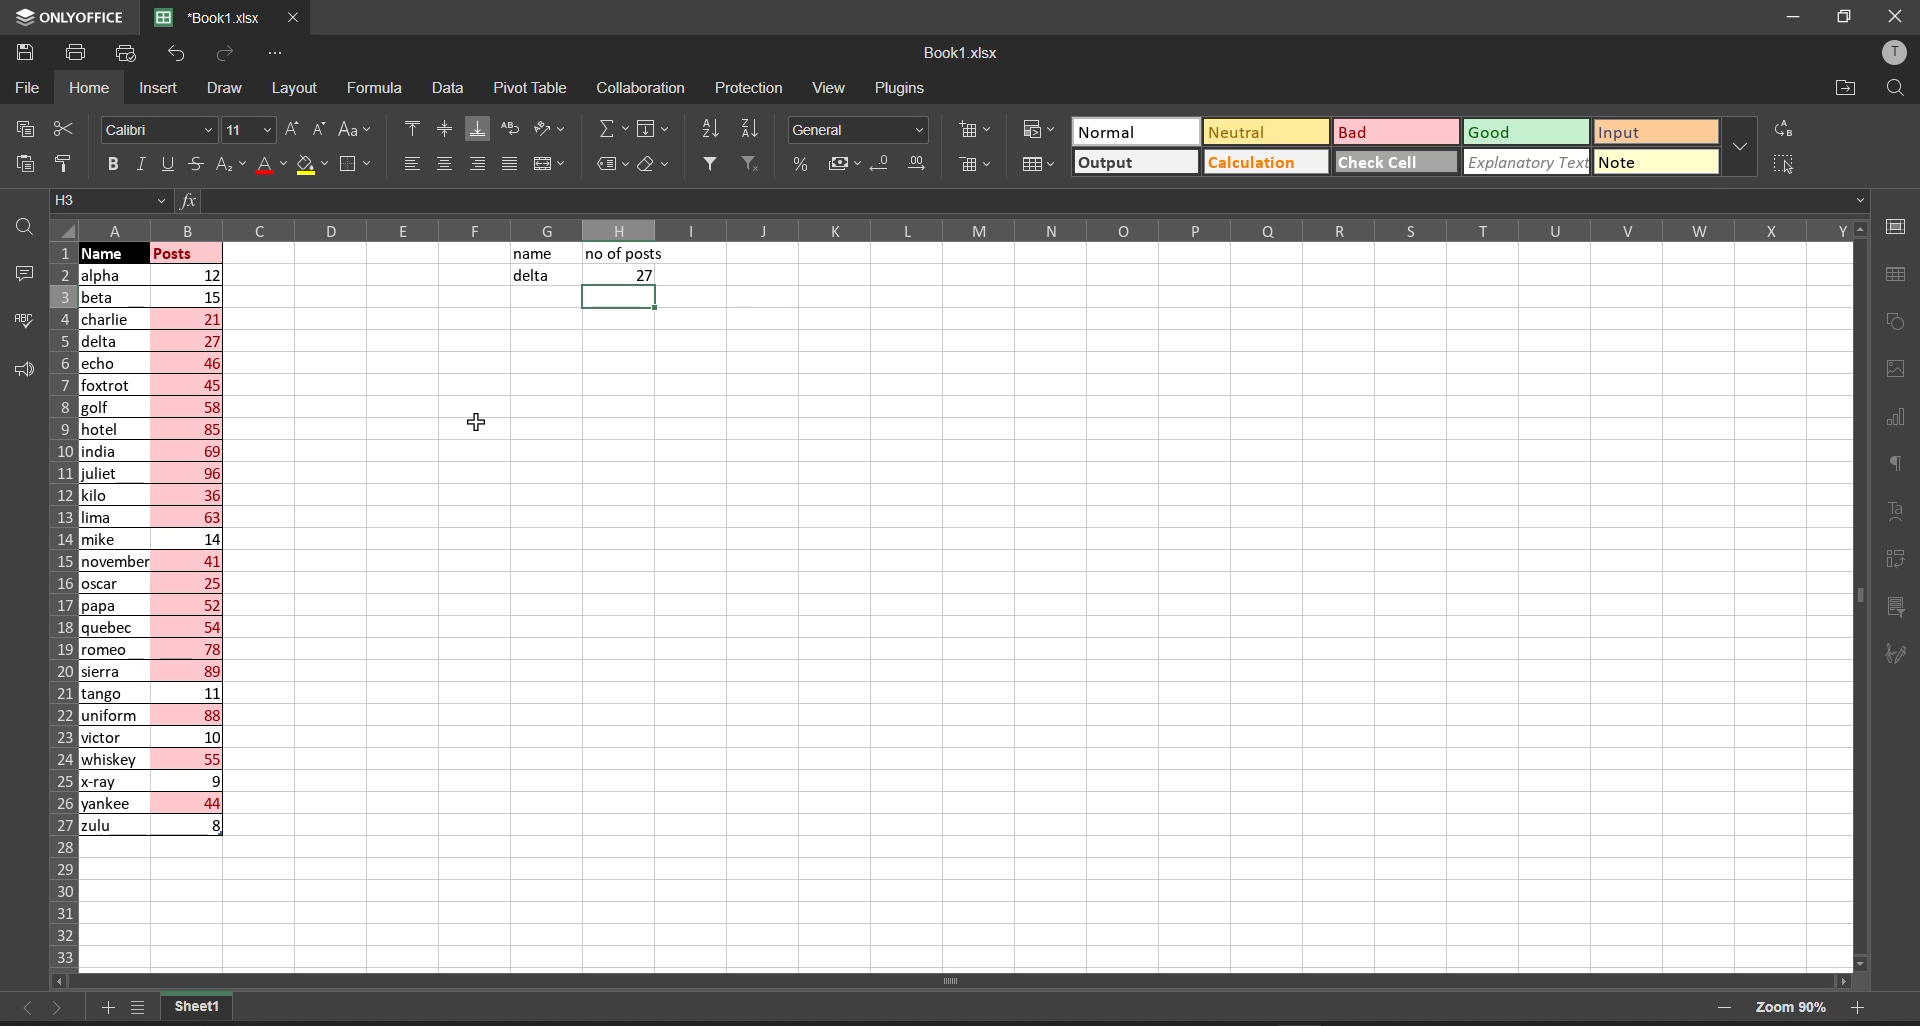 This screenshot has height=1026, width=1920. What do you see at coordinates (1848, 18) in the screenshot?
I see `maximize` at bounding box center [1848, 18].